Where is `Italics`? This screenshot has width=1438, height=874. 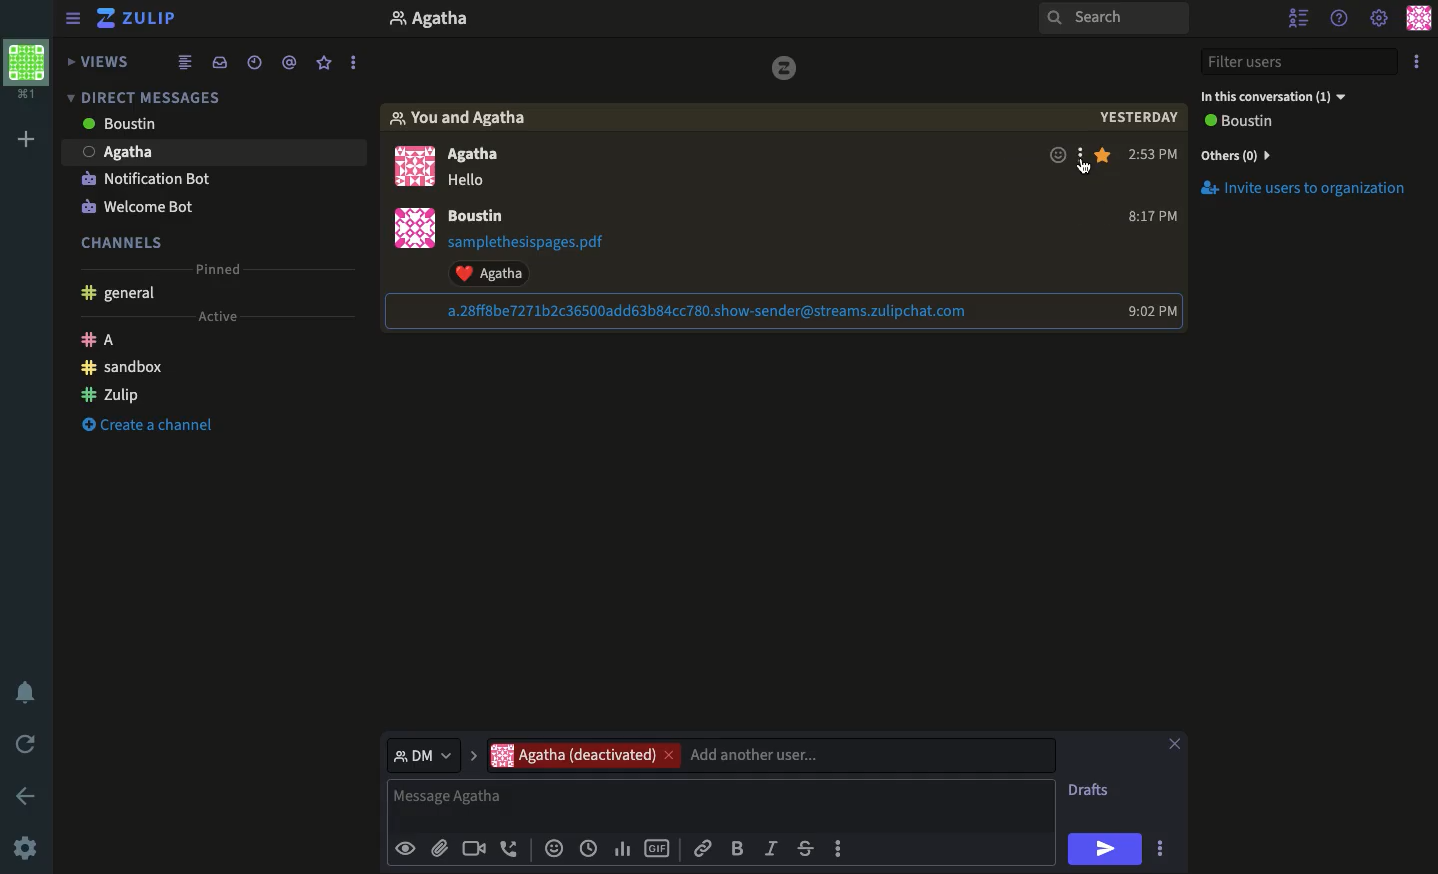
Italics is located at coordinates (771, 847).